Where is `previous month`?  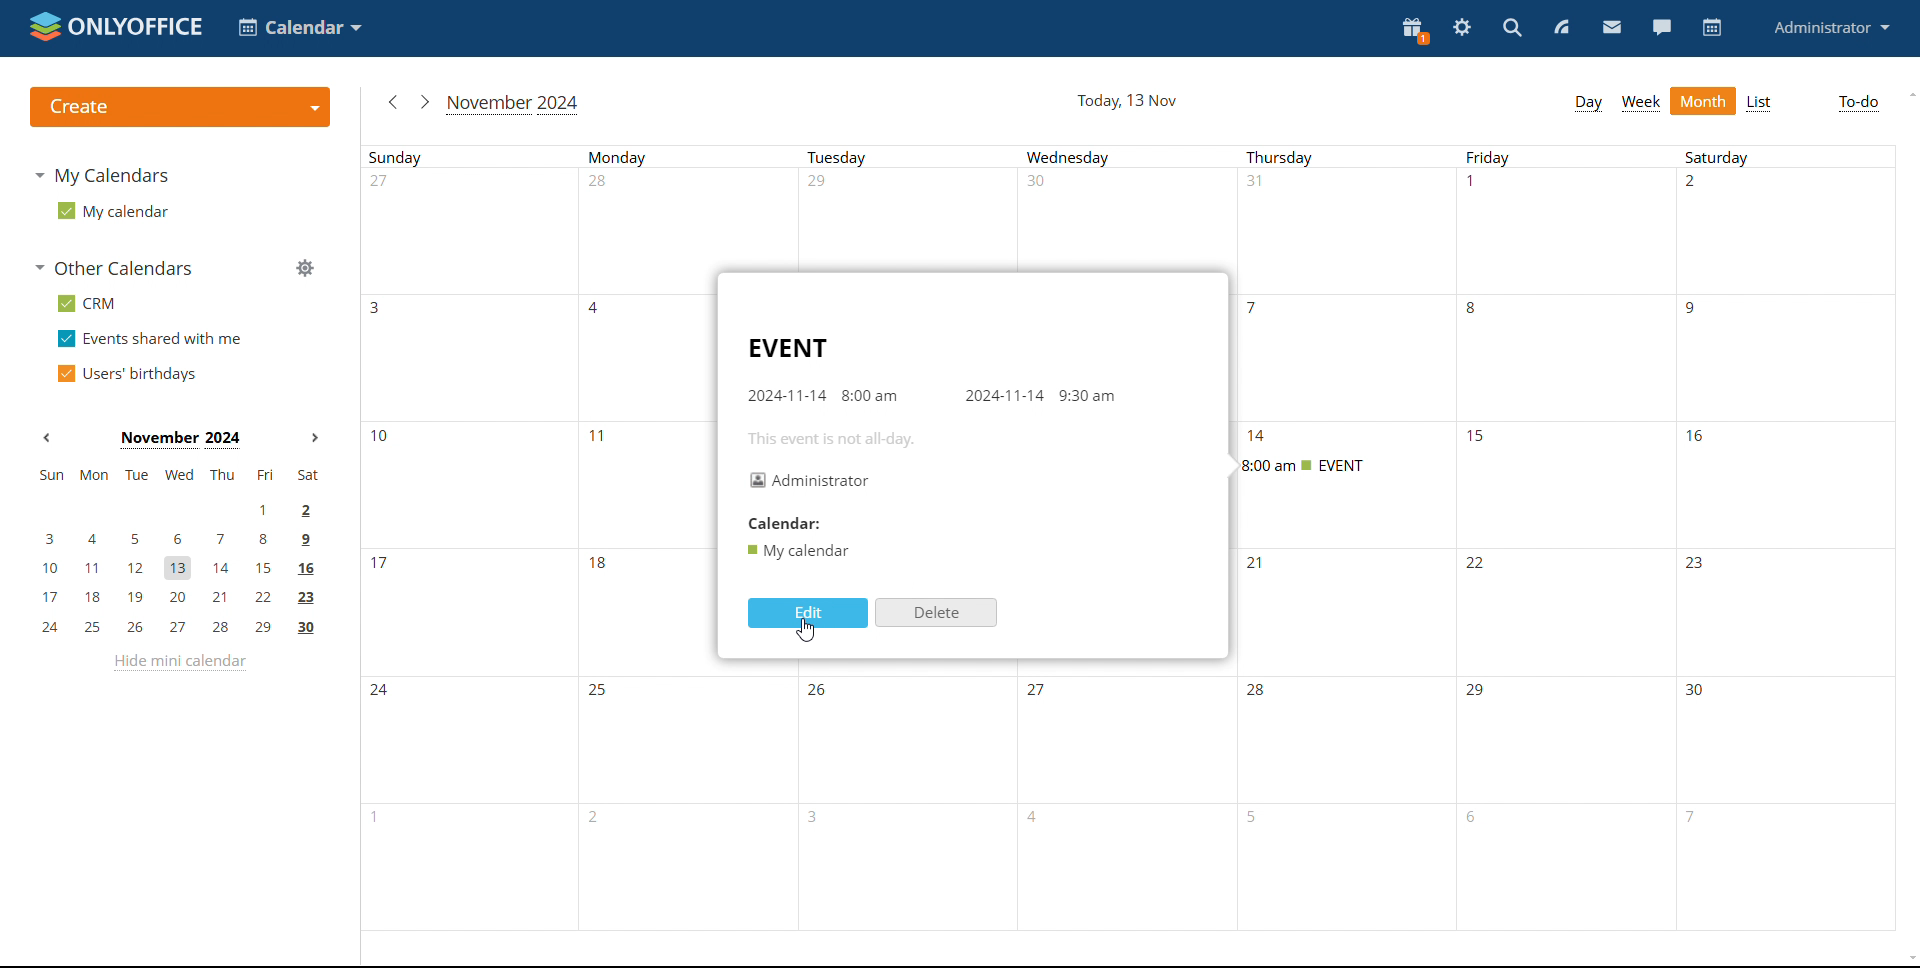 previous month is located at coordinates (50, 438).